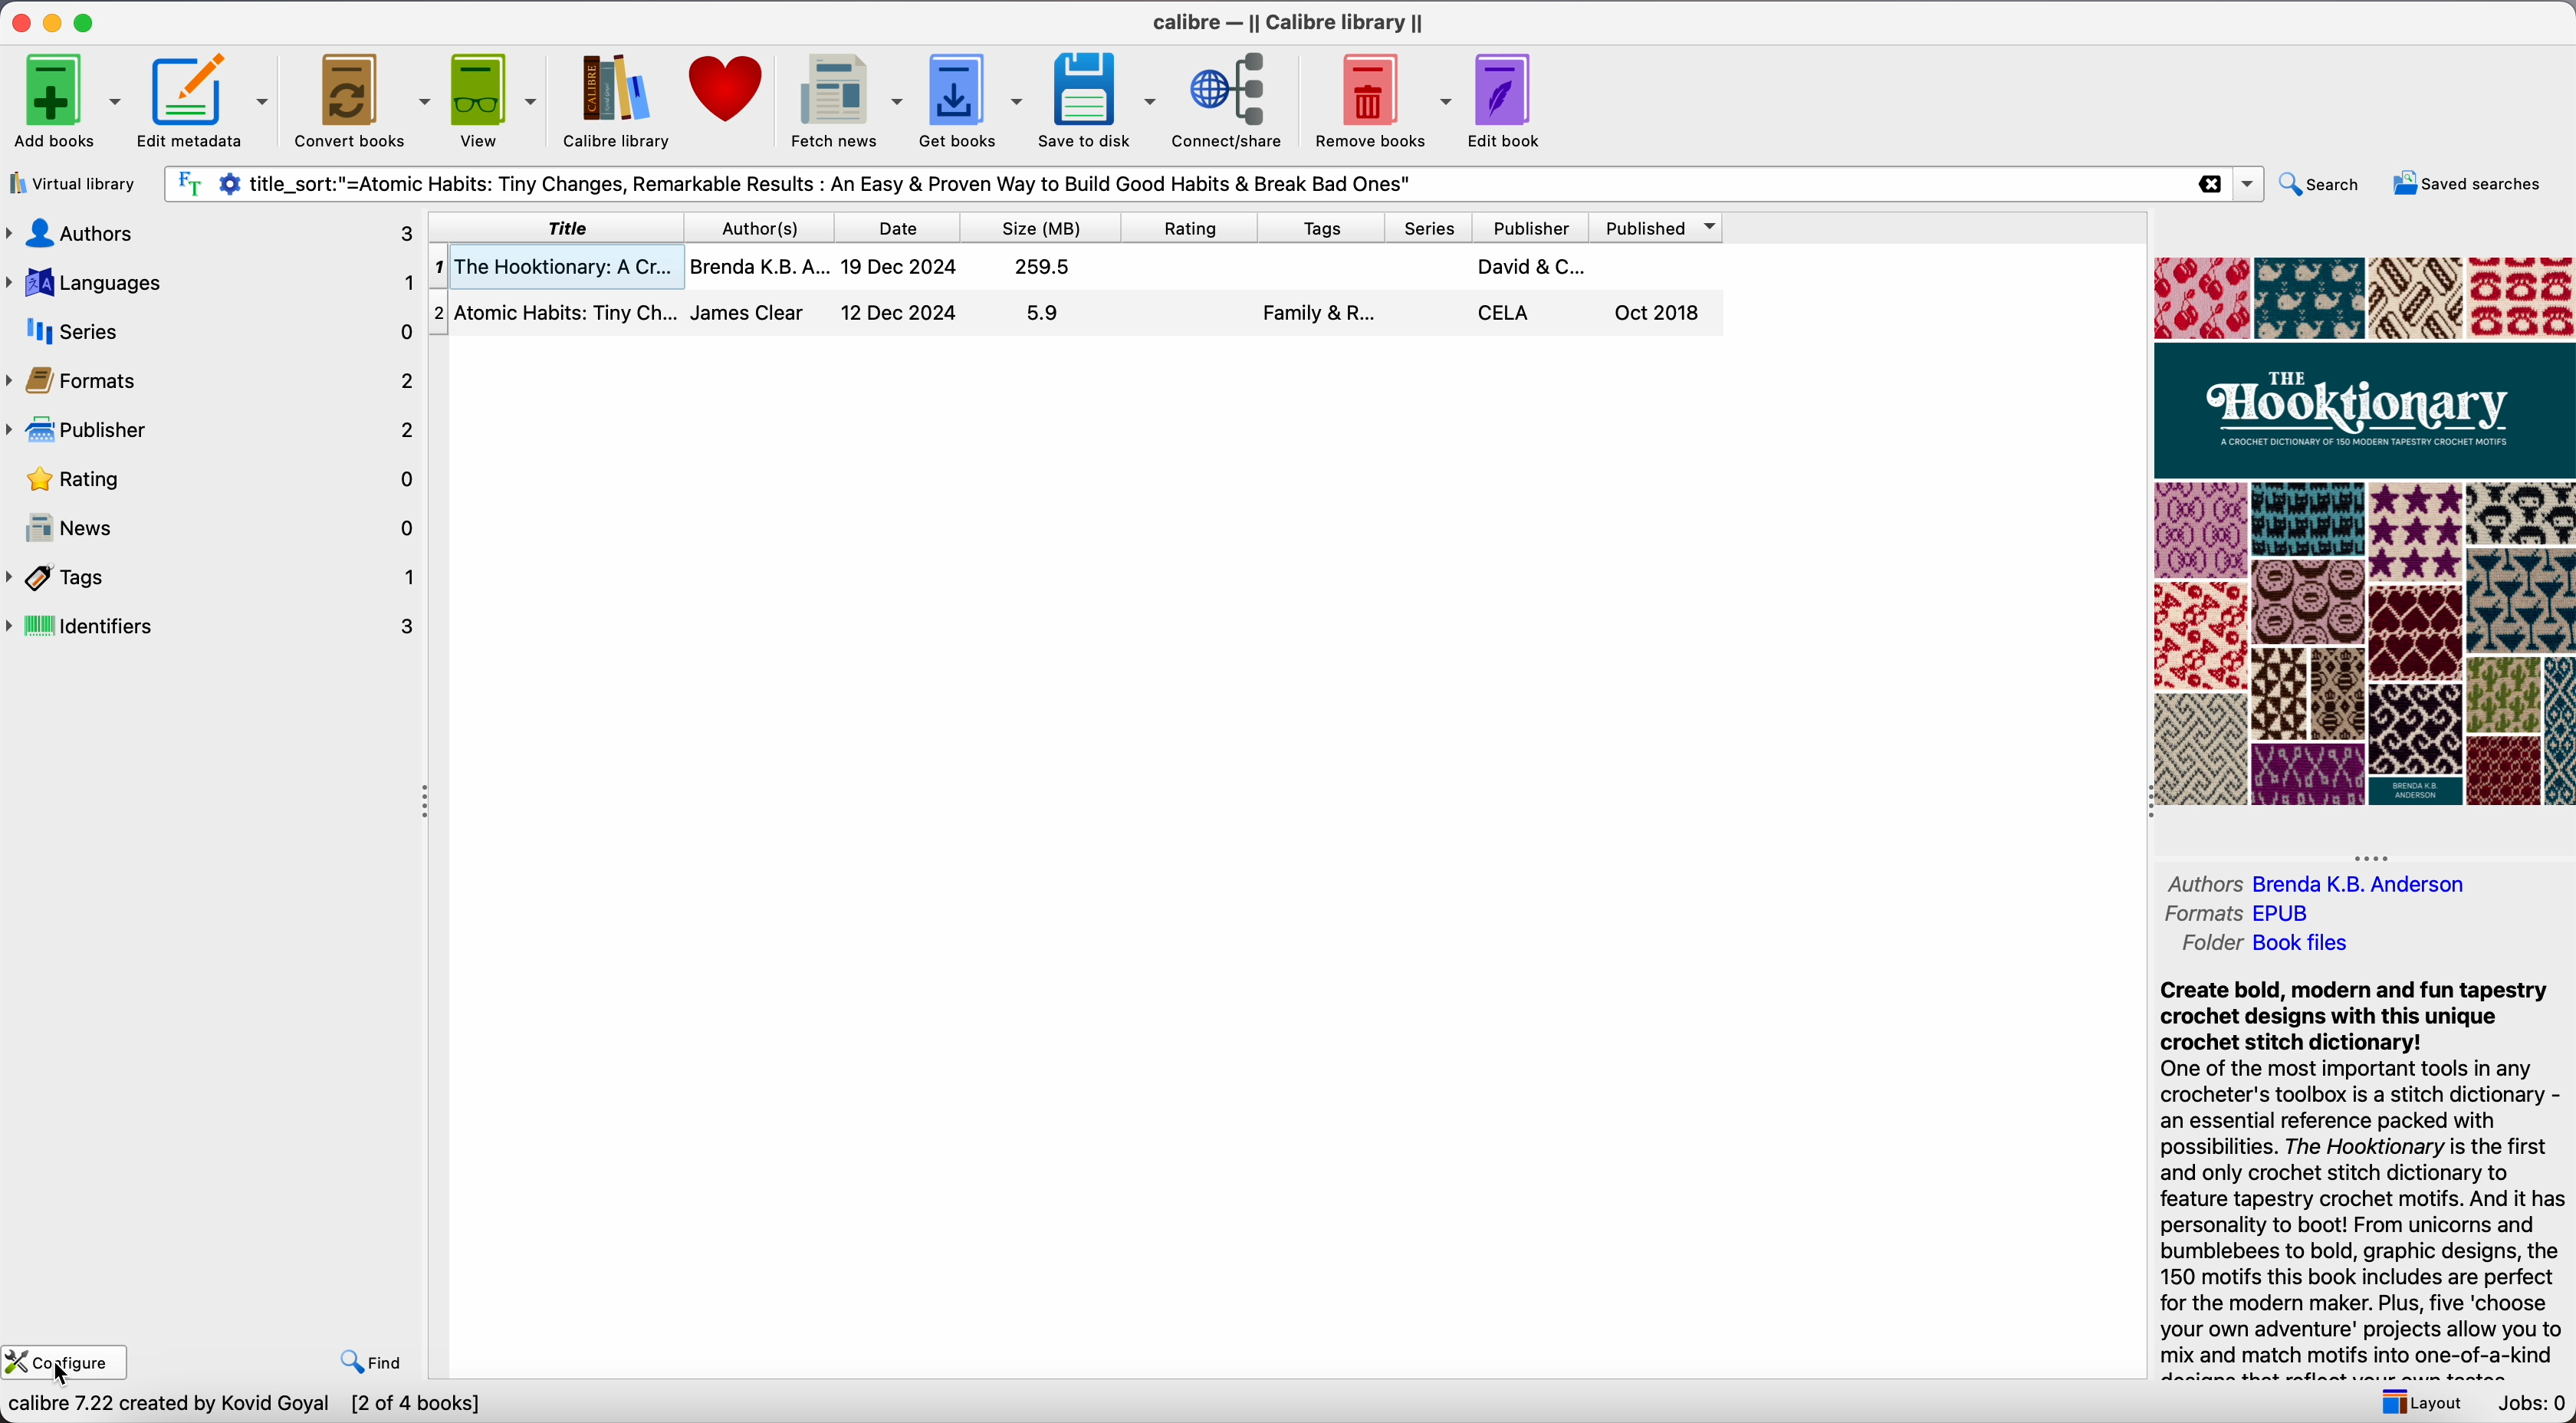 This screenshot has height=1423, width=2576. I want to click on find, so click(375, 1362).